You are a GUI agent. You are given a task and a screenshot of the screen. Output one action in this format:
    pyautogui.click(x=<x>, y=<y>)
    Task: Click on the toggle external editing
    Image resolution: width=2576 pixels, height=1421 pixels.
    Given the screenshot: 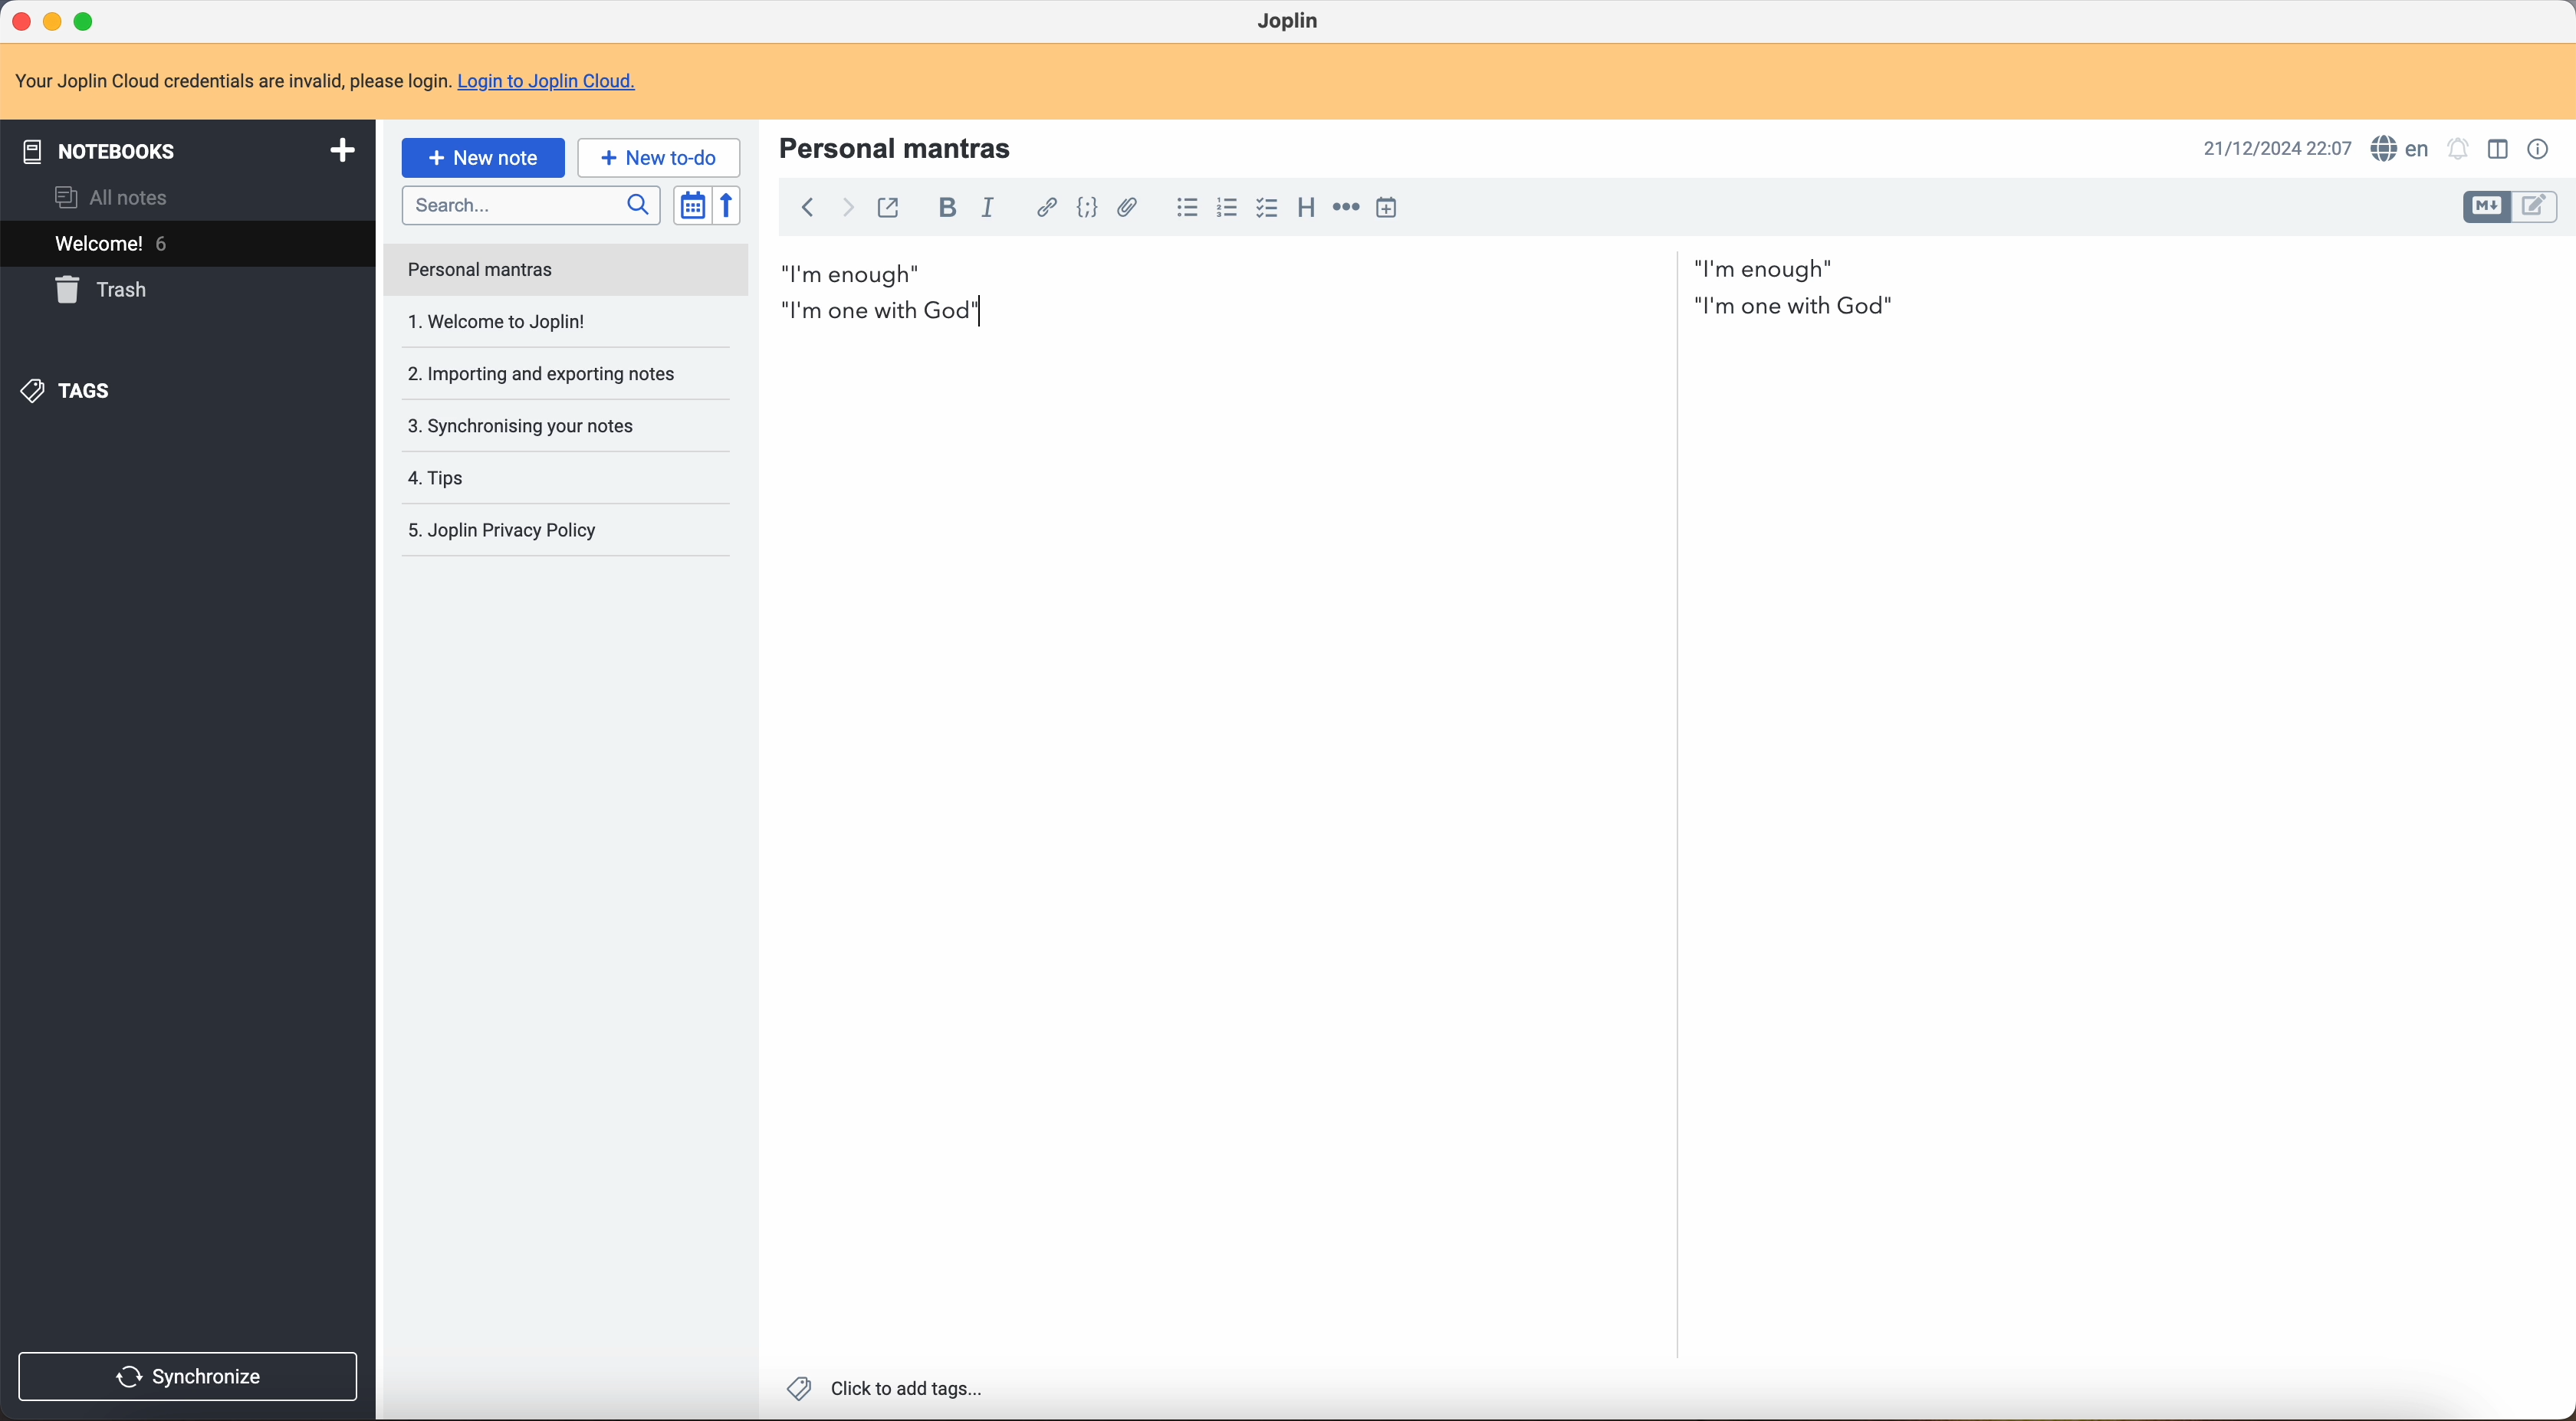 What is the action you would take?
    pyautogui.click(x=887, y=207)
    